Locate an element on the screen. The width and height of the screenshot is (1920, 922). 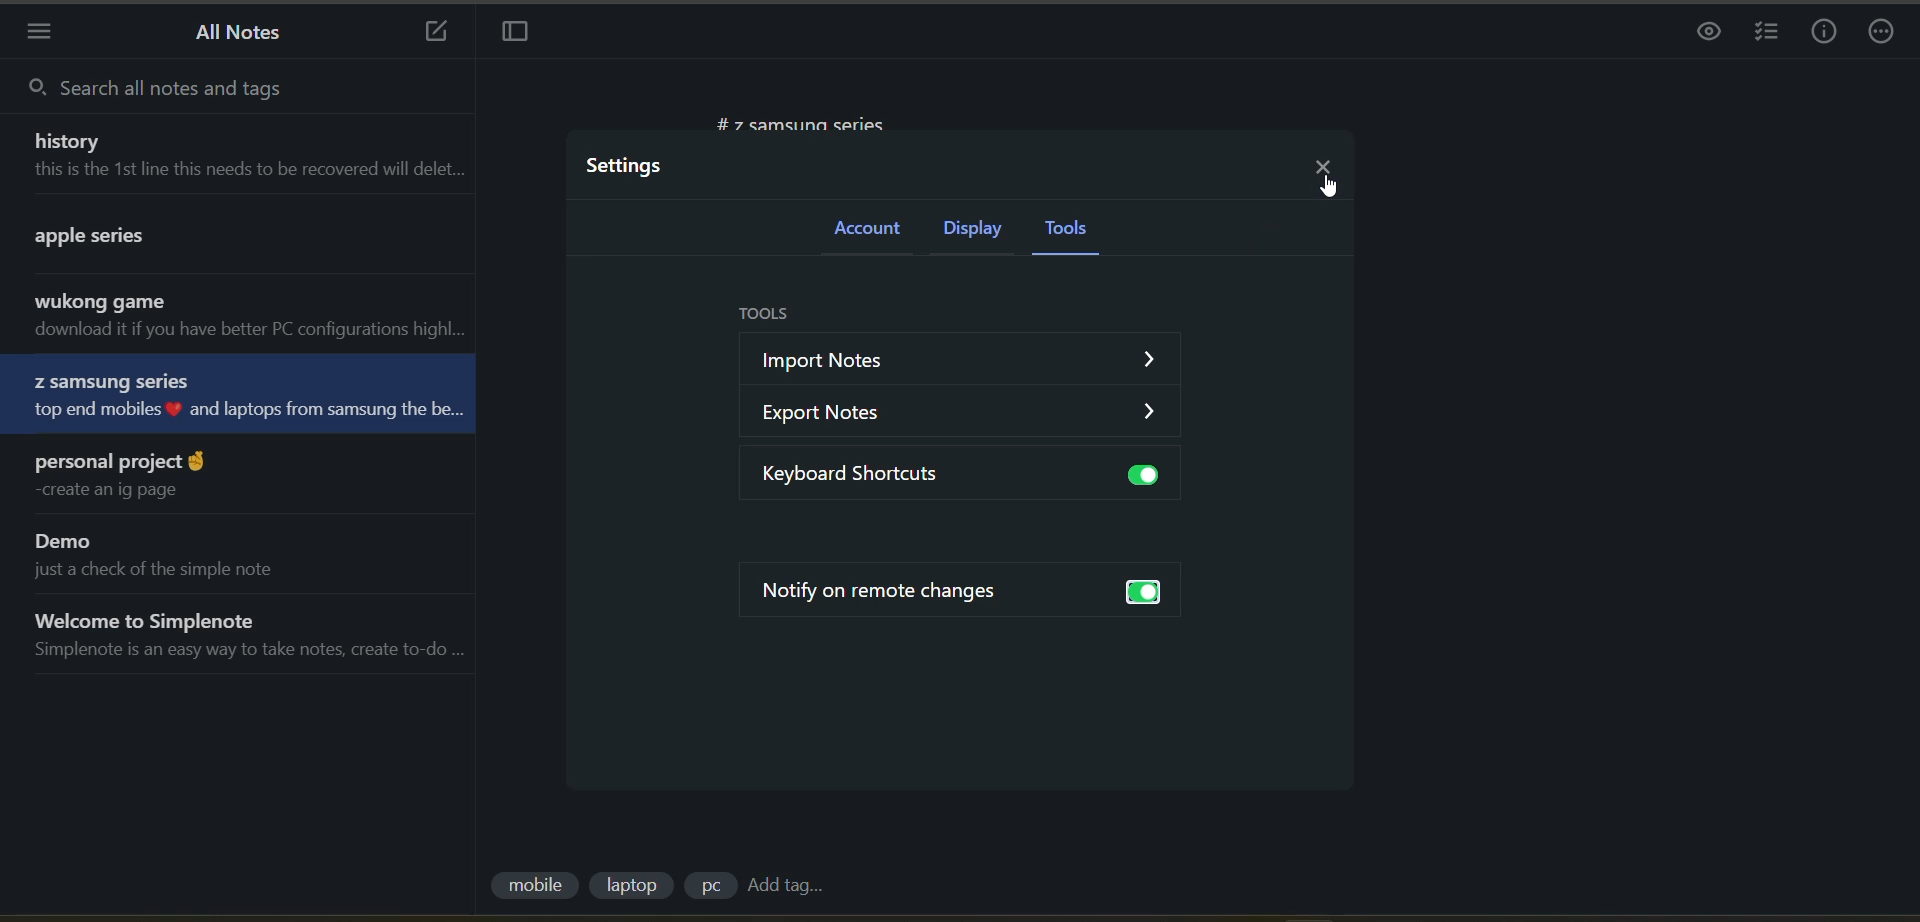
cursor is located at coordinates (1329, 187).